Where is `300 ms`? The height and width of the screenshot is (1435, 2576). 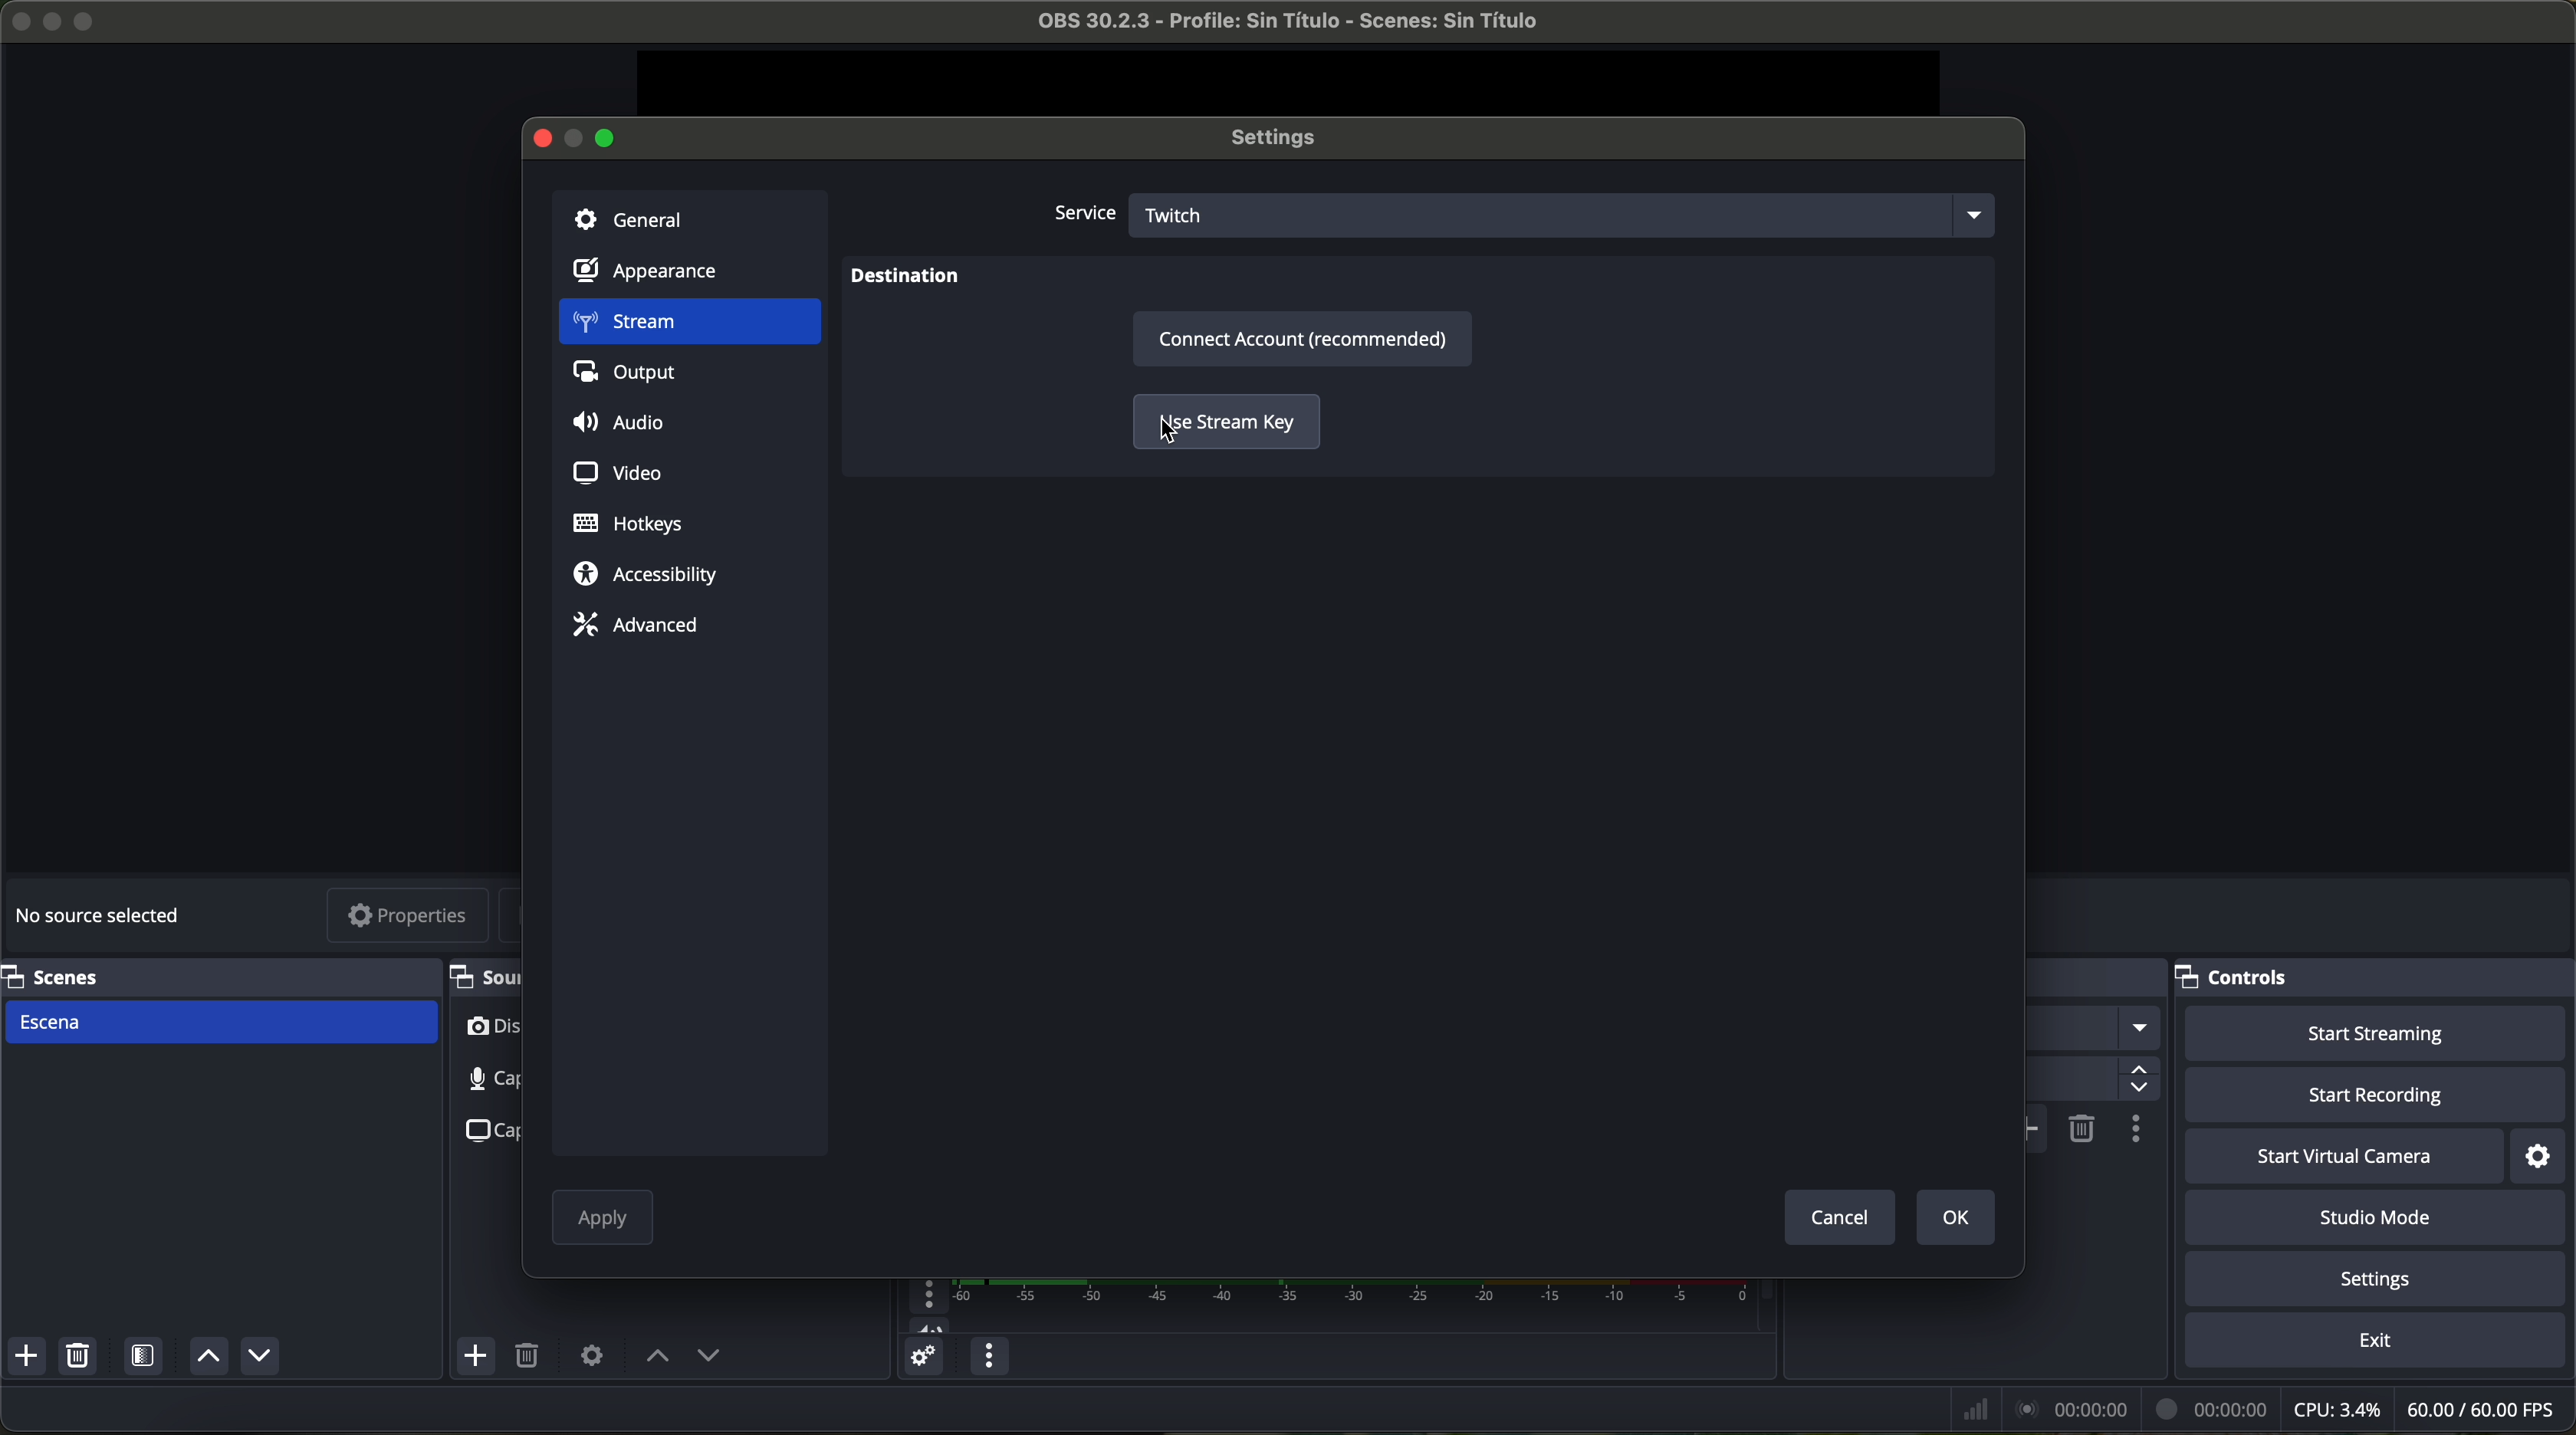
300 ms is located at coordinates (2090, 1080).